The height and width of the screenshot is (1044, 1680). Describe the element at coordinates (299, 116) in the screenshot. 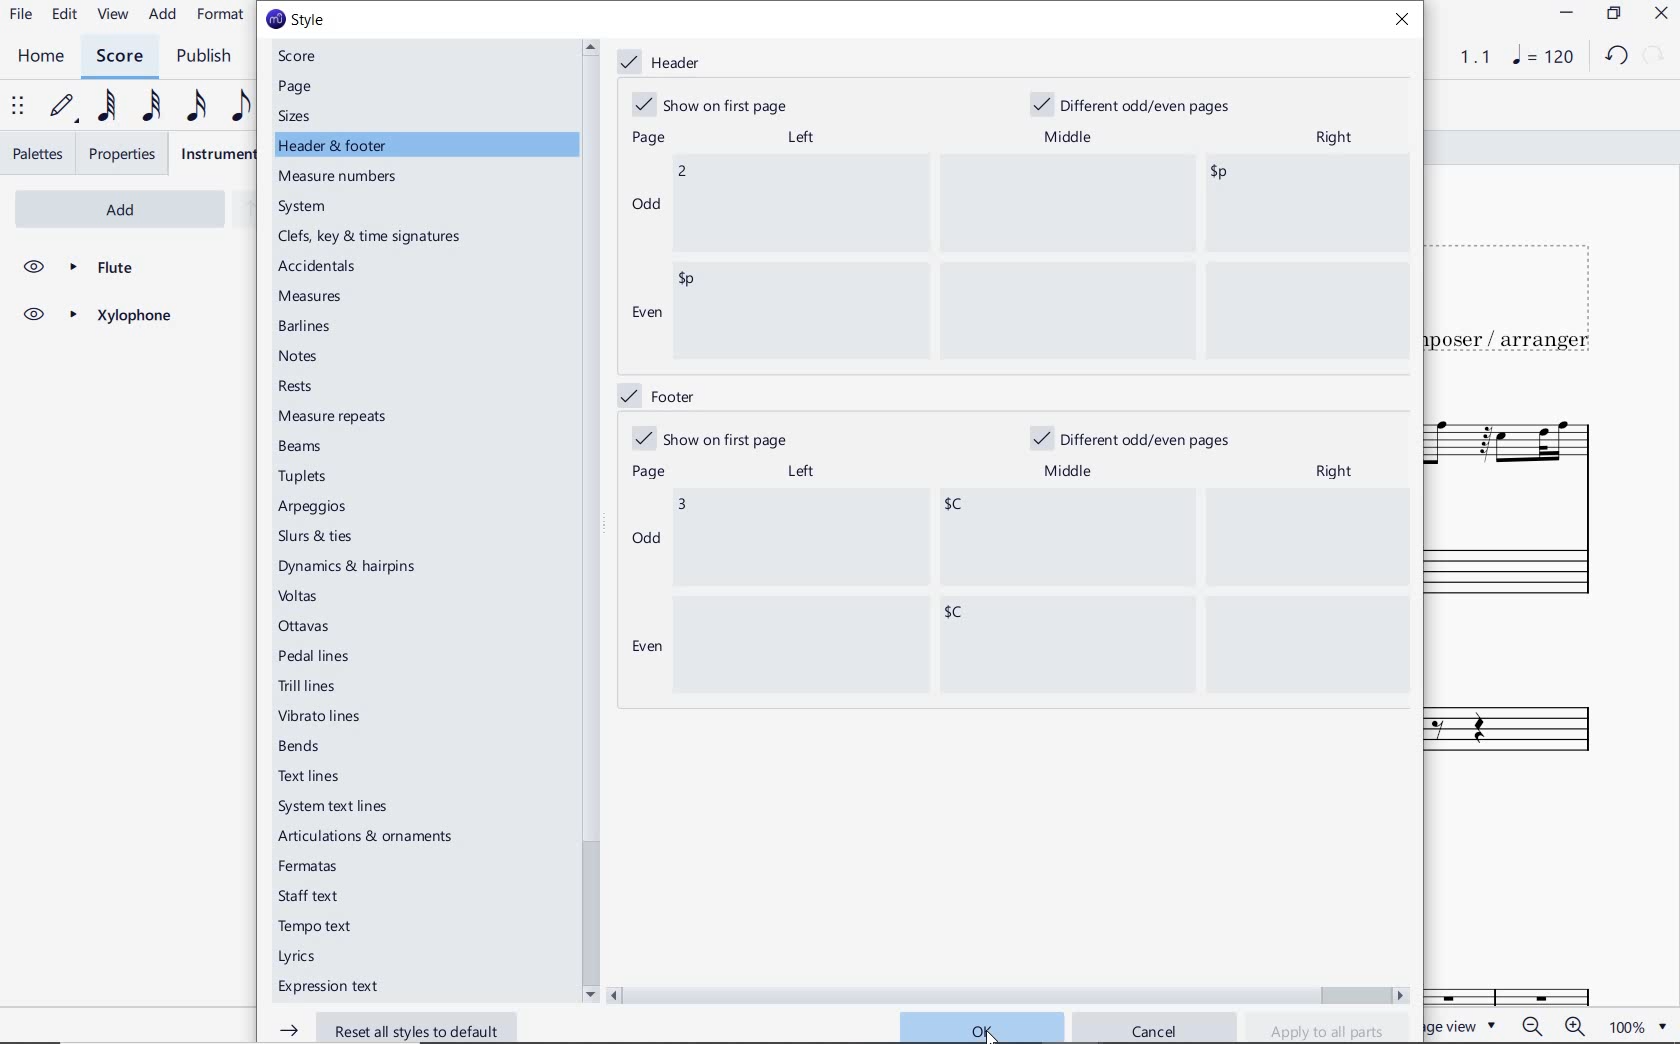

I see `sizes` at that location.